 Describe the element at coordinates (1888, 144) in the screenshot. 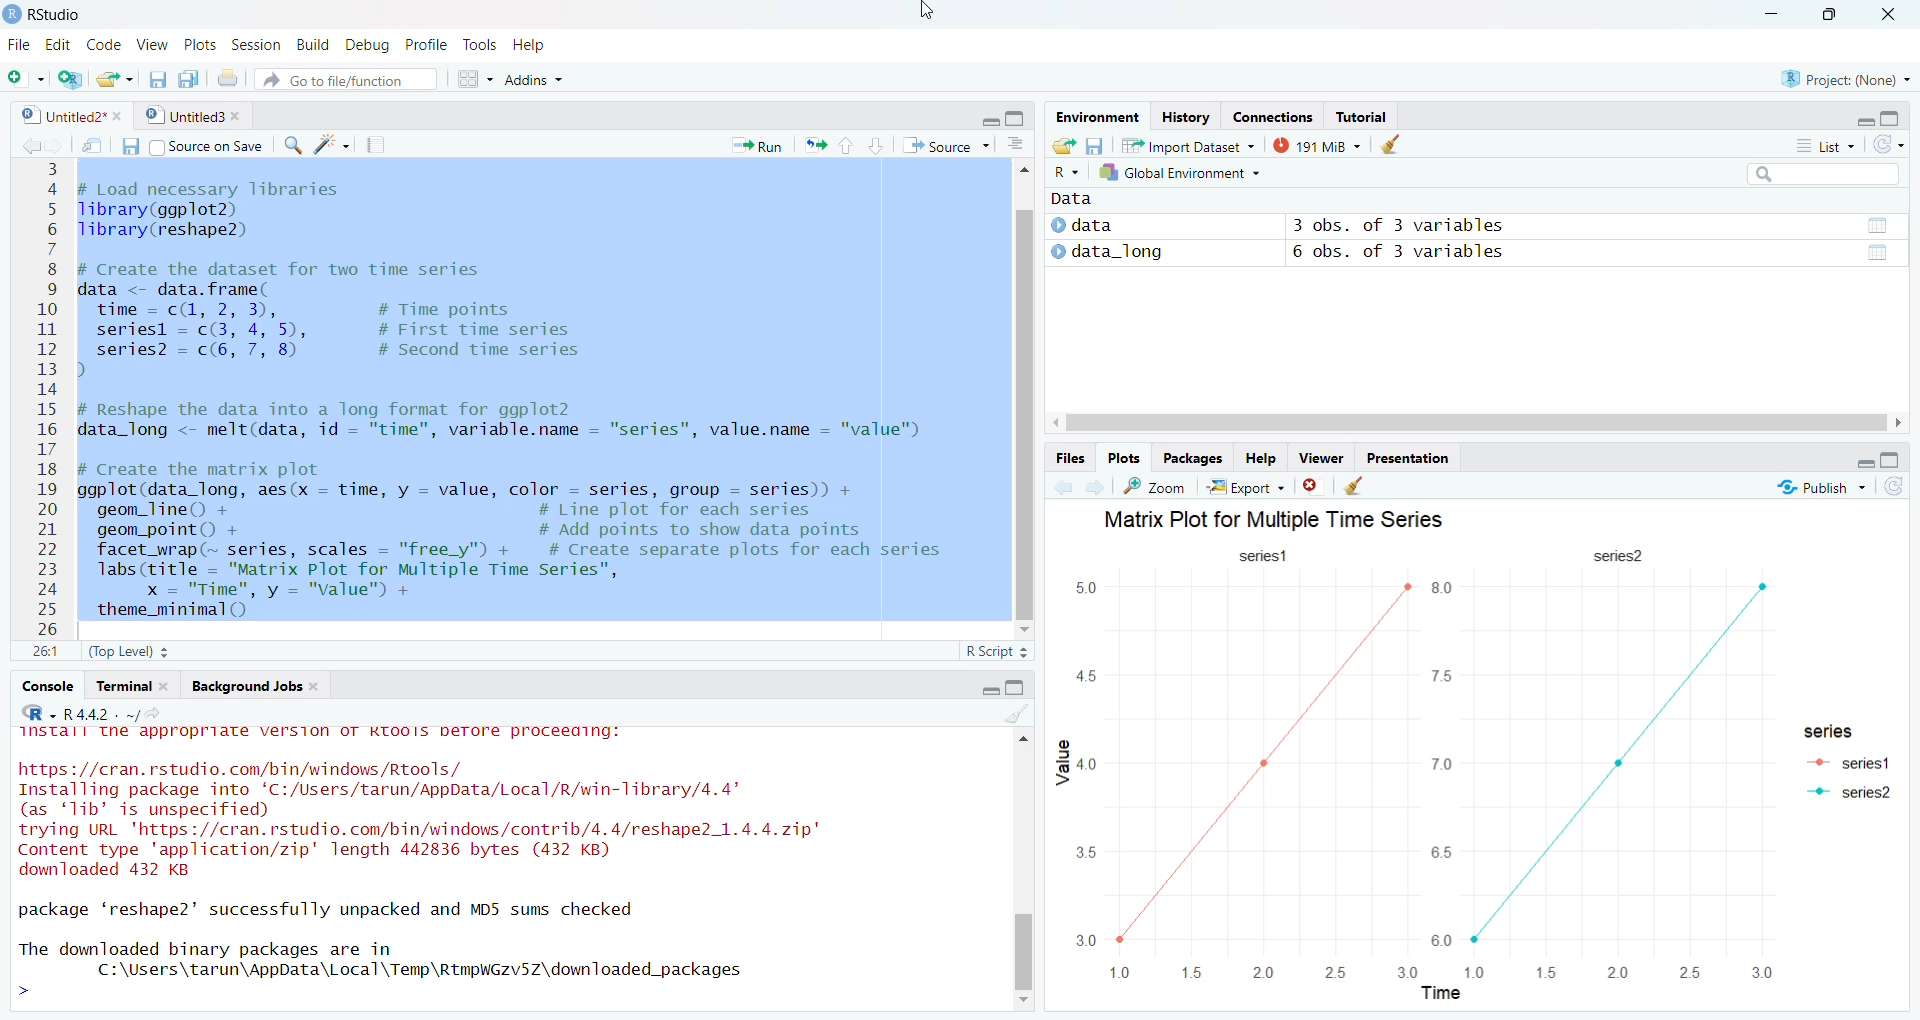

I see `Refresh Theme` at that location.